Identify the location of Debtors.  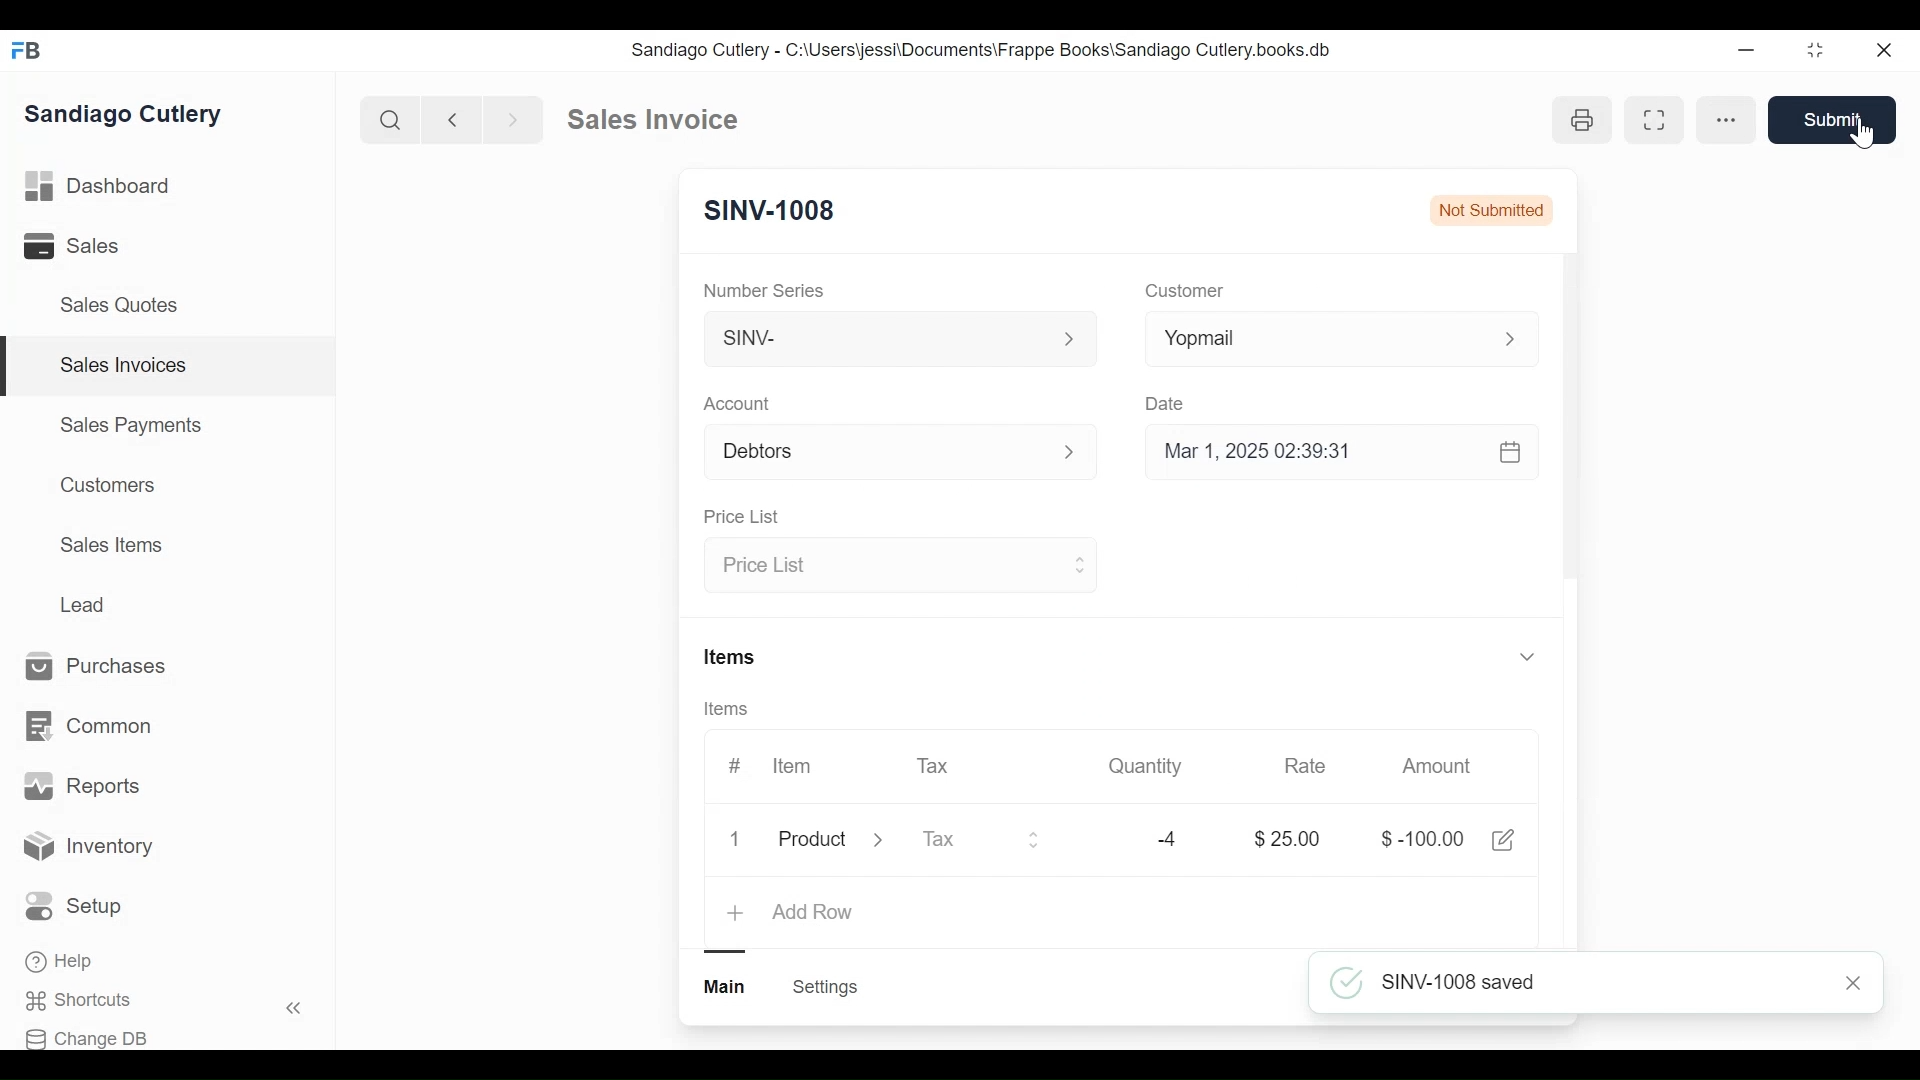
(888, 450).